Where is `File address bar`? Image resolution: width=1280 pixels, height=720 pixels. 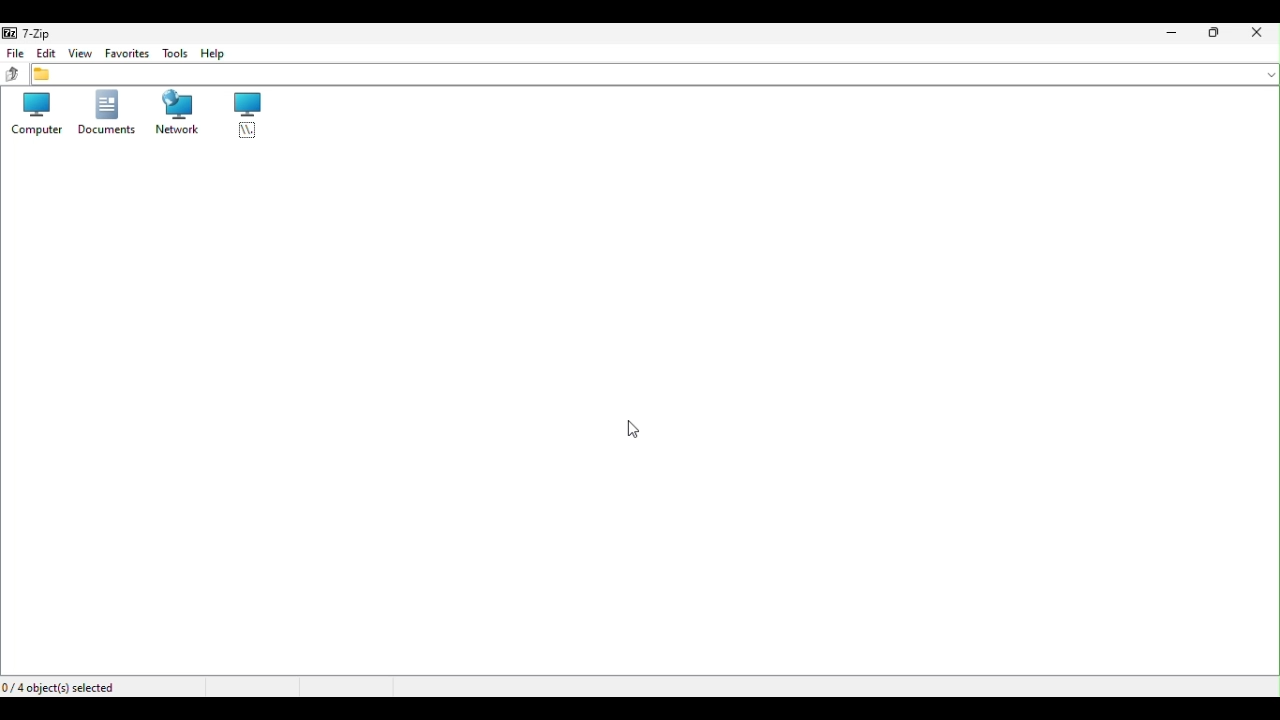
File address bar is located at coordinates (655, 74).